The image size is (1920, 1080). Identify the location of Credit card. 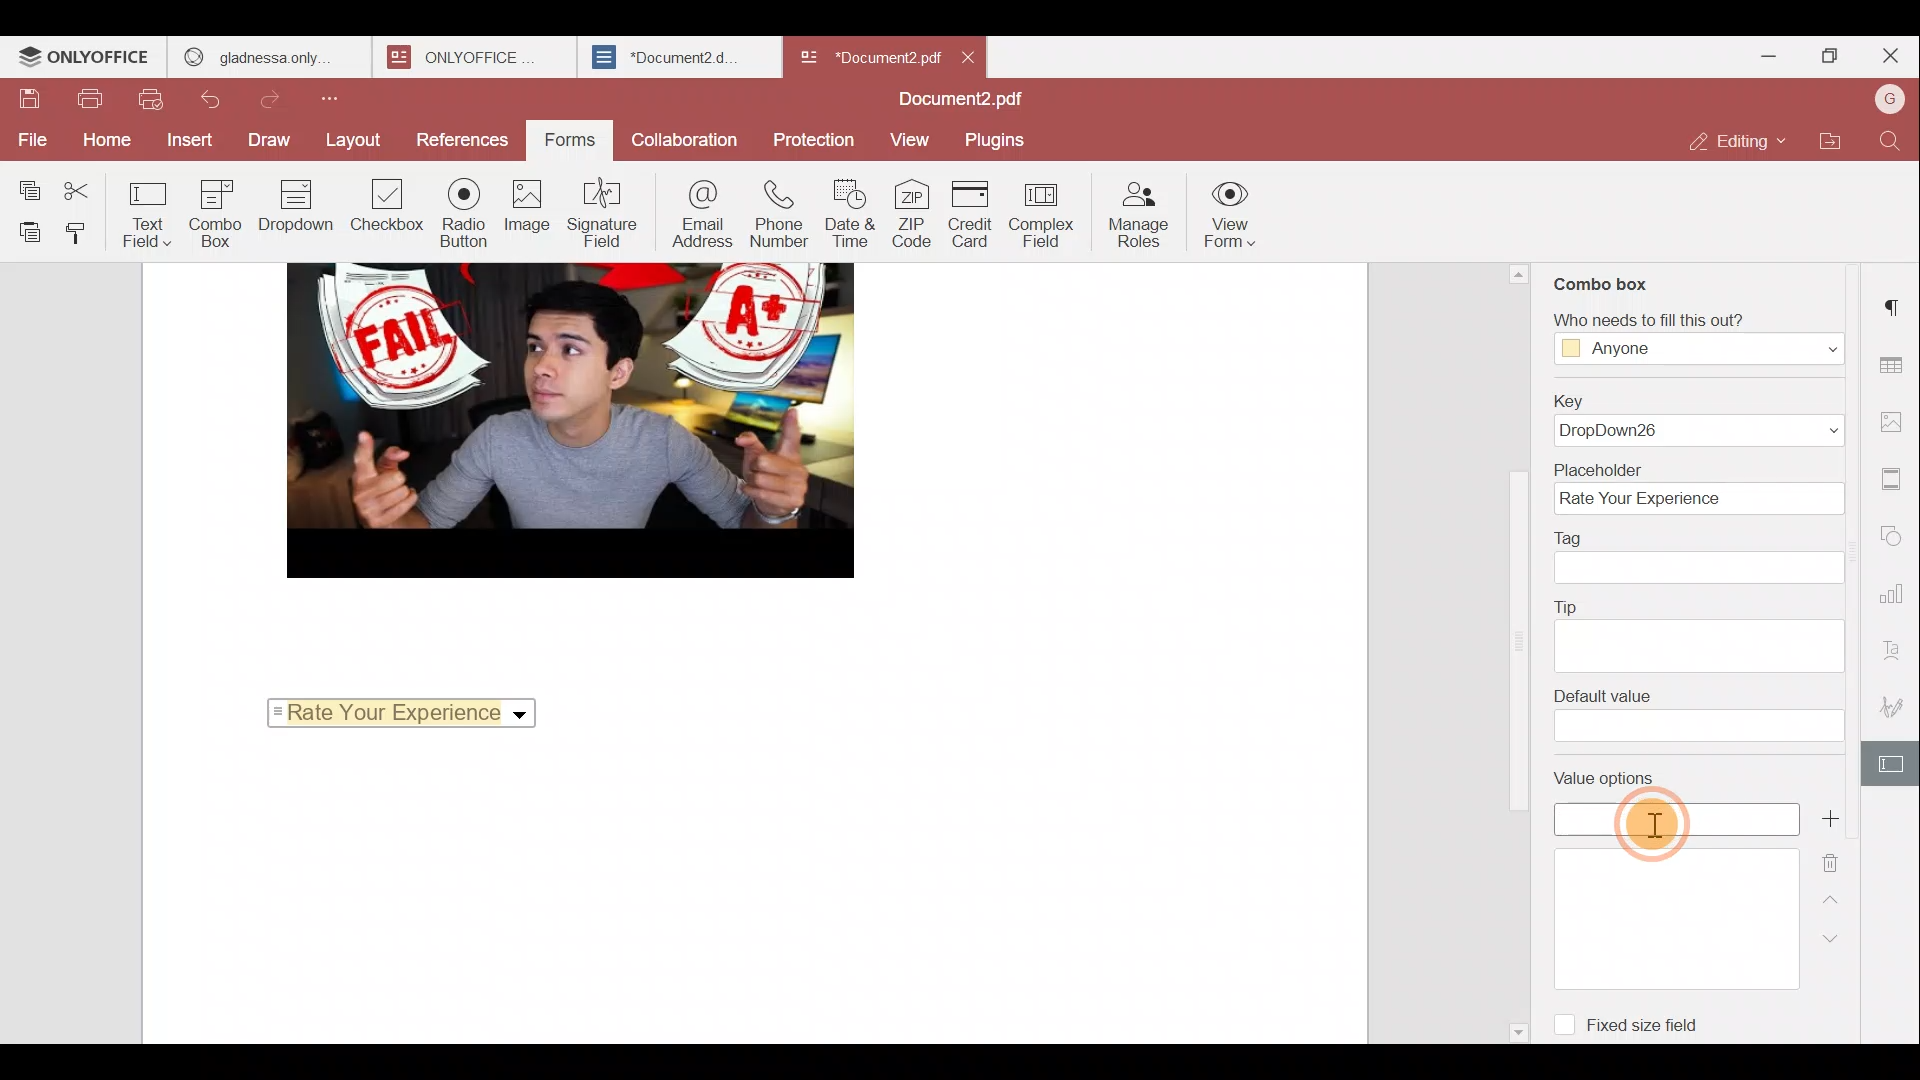
(973, 214).